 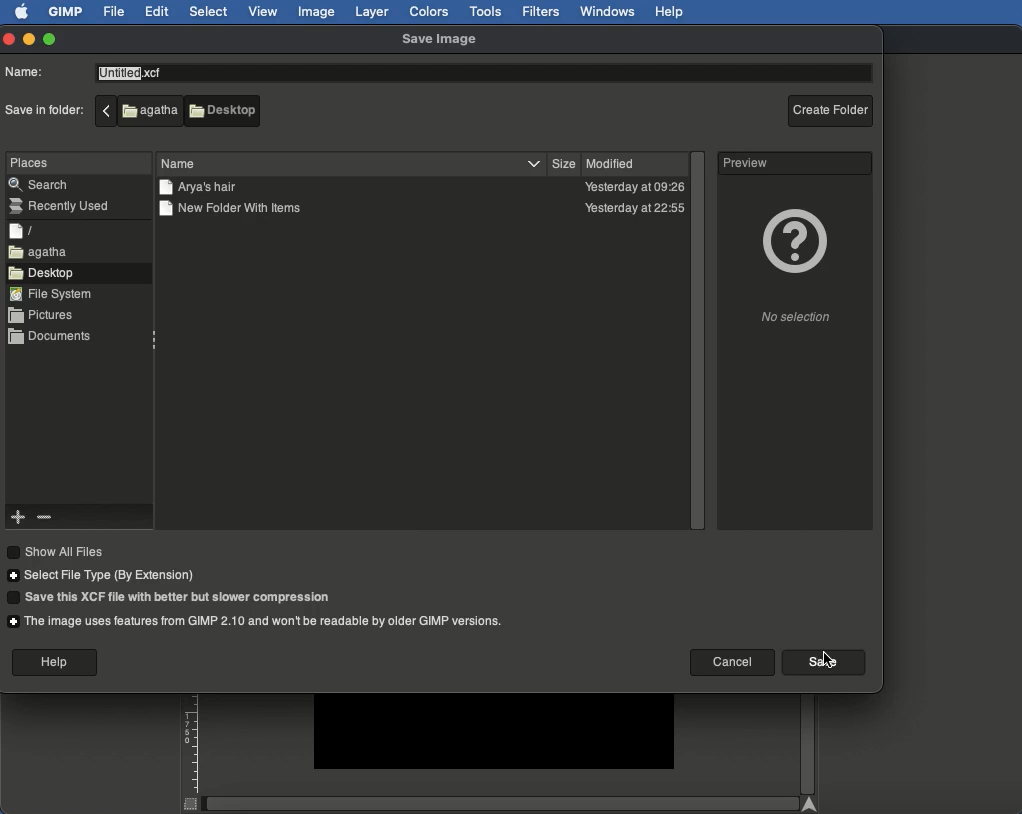 What do you see at coordinates (21, 231) in the screenshot?
I see `file` at bounding box center [21, 231].